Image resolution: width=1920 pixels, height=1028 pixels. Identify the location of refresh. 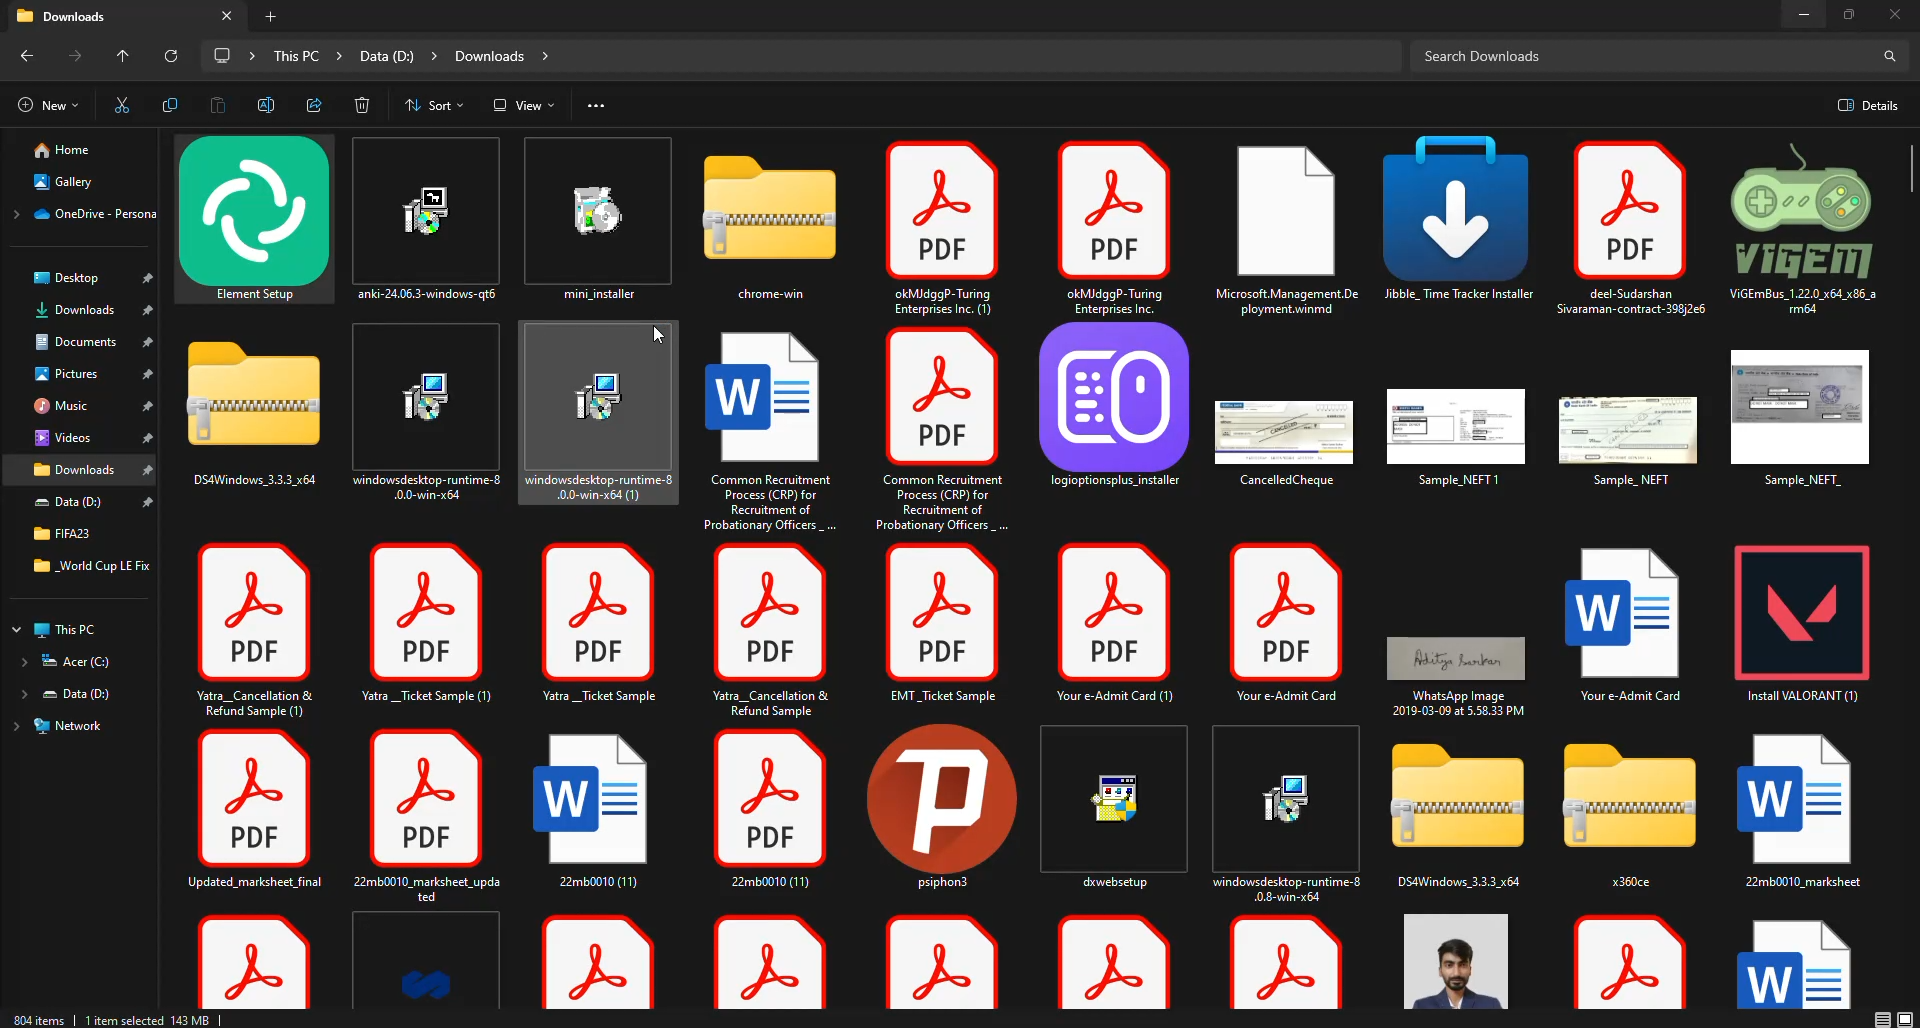
(171, 57).